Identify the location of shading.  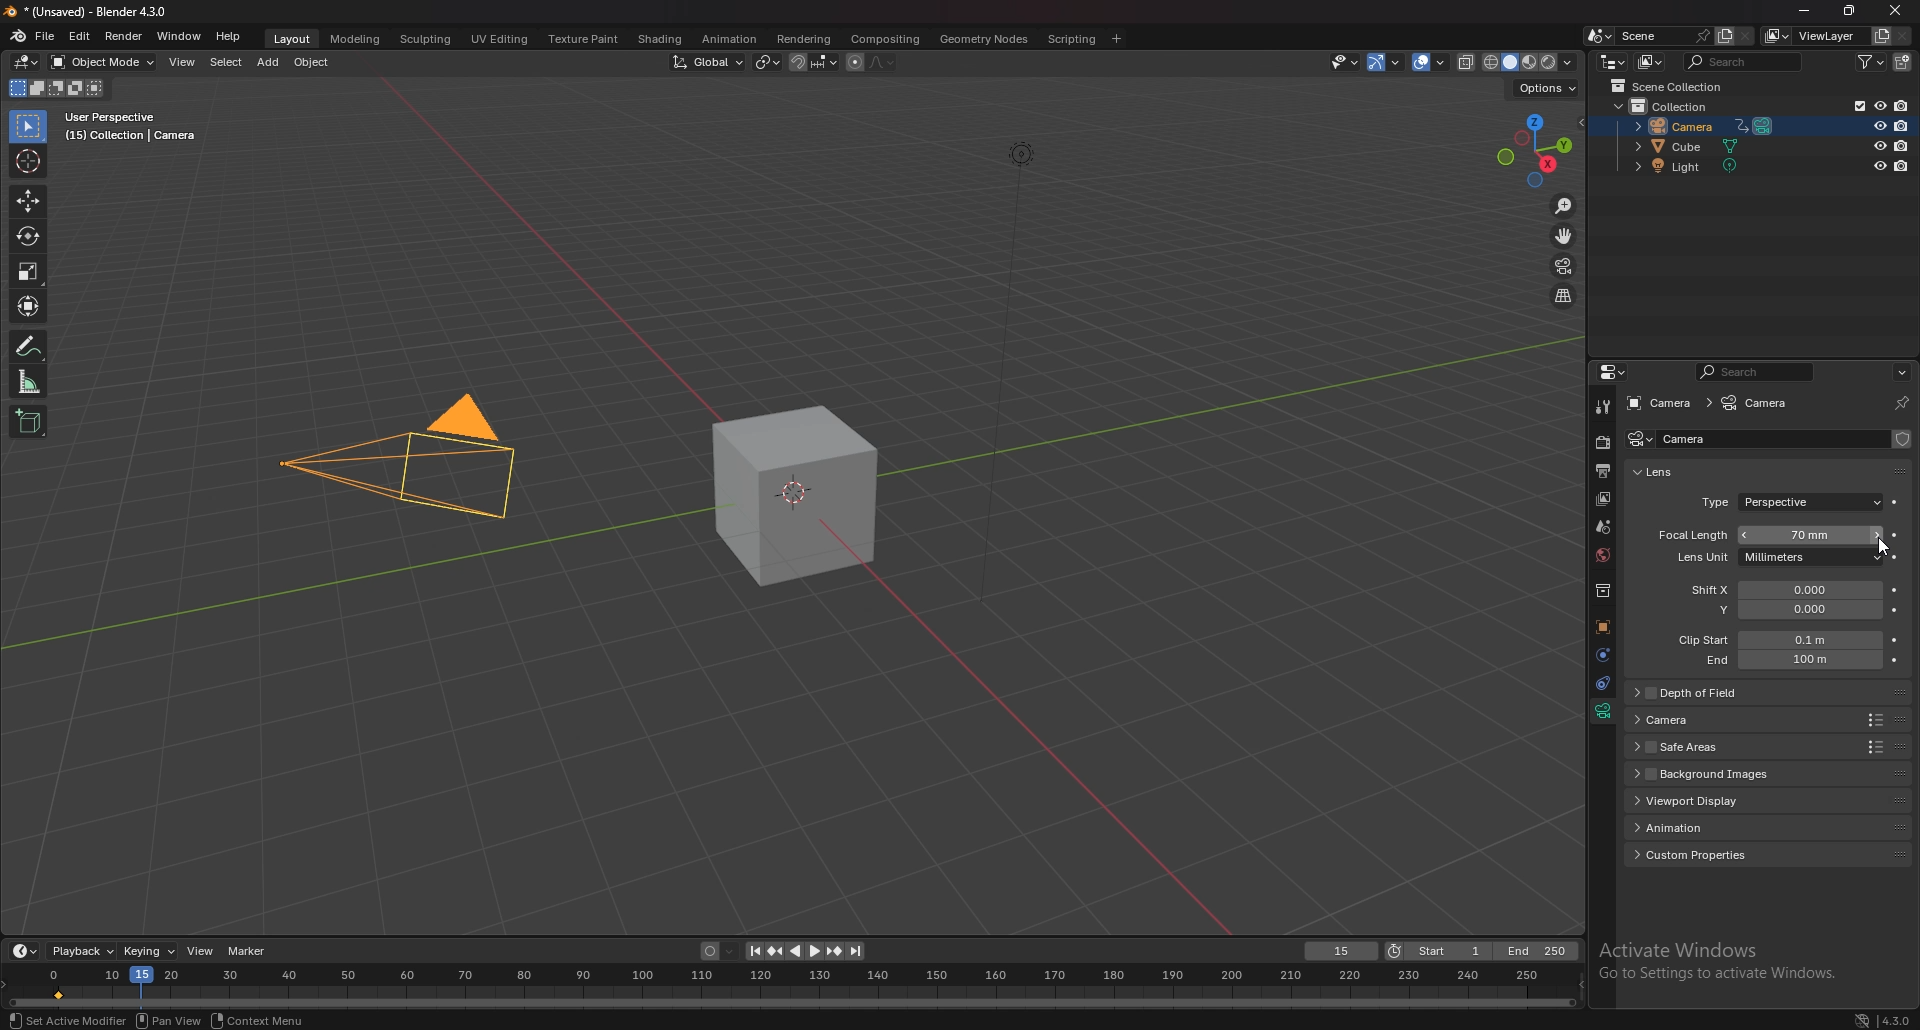
(660, 38).